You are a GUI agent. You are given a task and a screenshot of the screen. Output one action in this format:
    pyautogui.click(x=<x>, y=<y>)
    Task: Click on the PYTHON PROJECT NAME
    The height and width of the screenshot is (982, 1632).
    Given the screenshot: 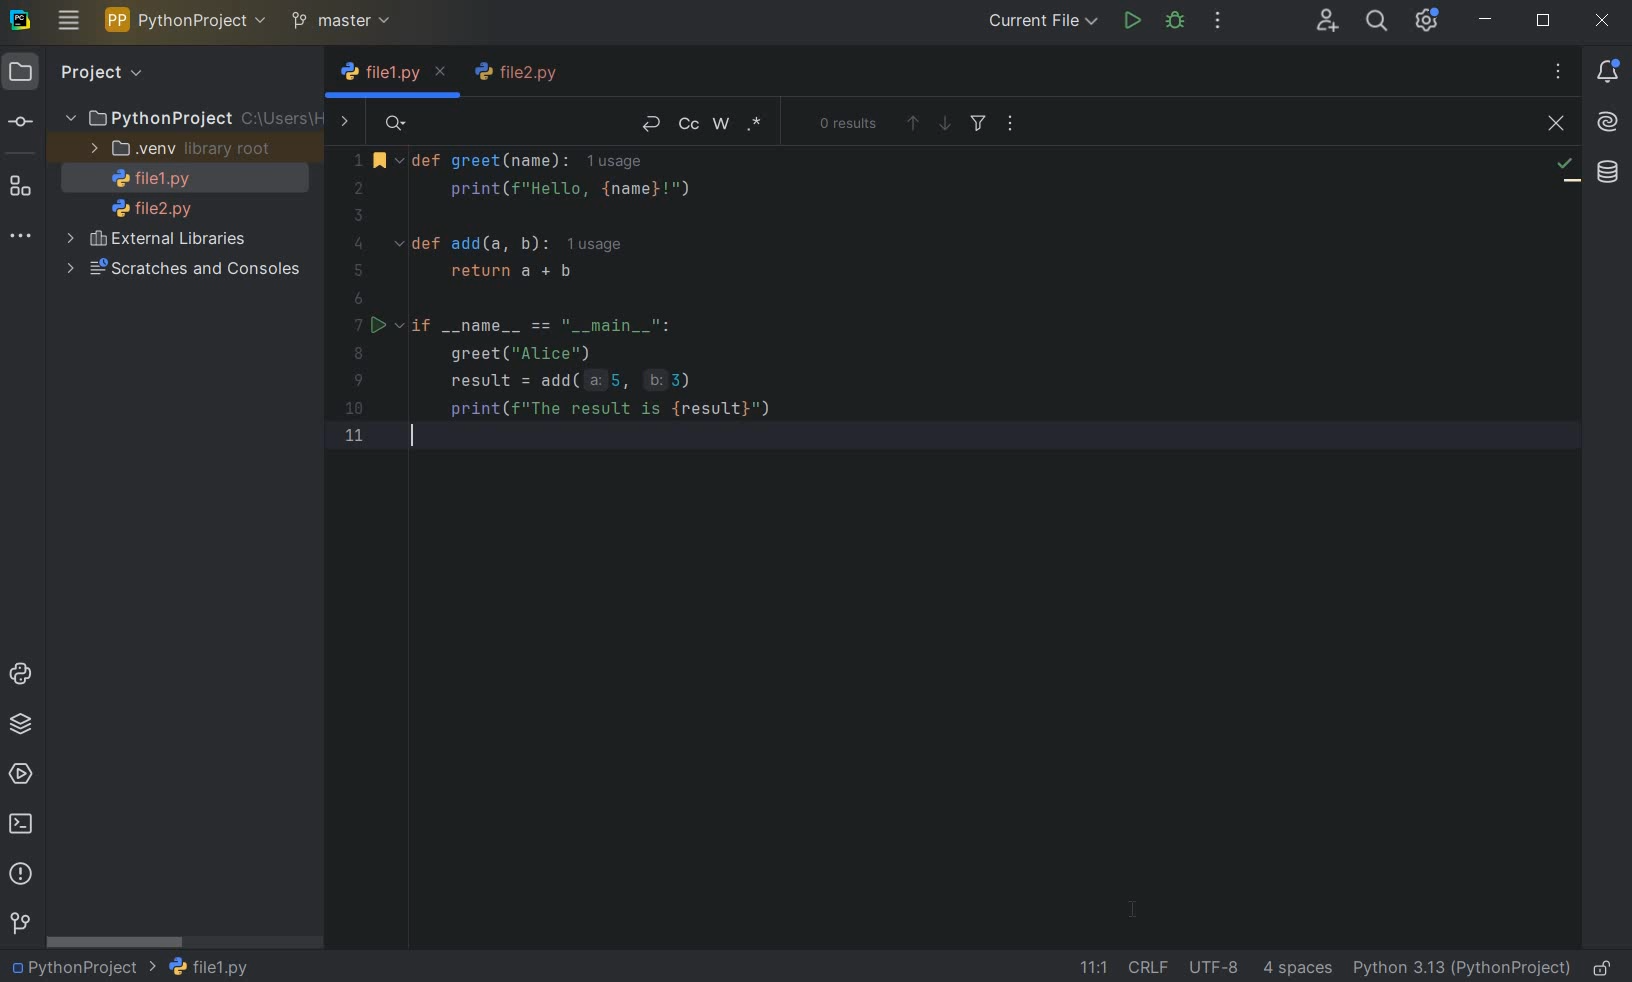 What is the action you would take?
    pyautogui.click(x=189, y=22)
    